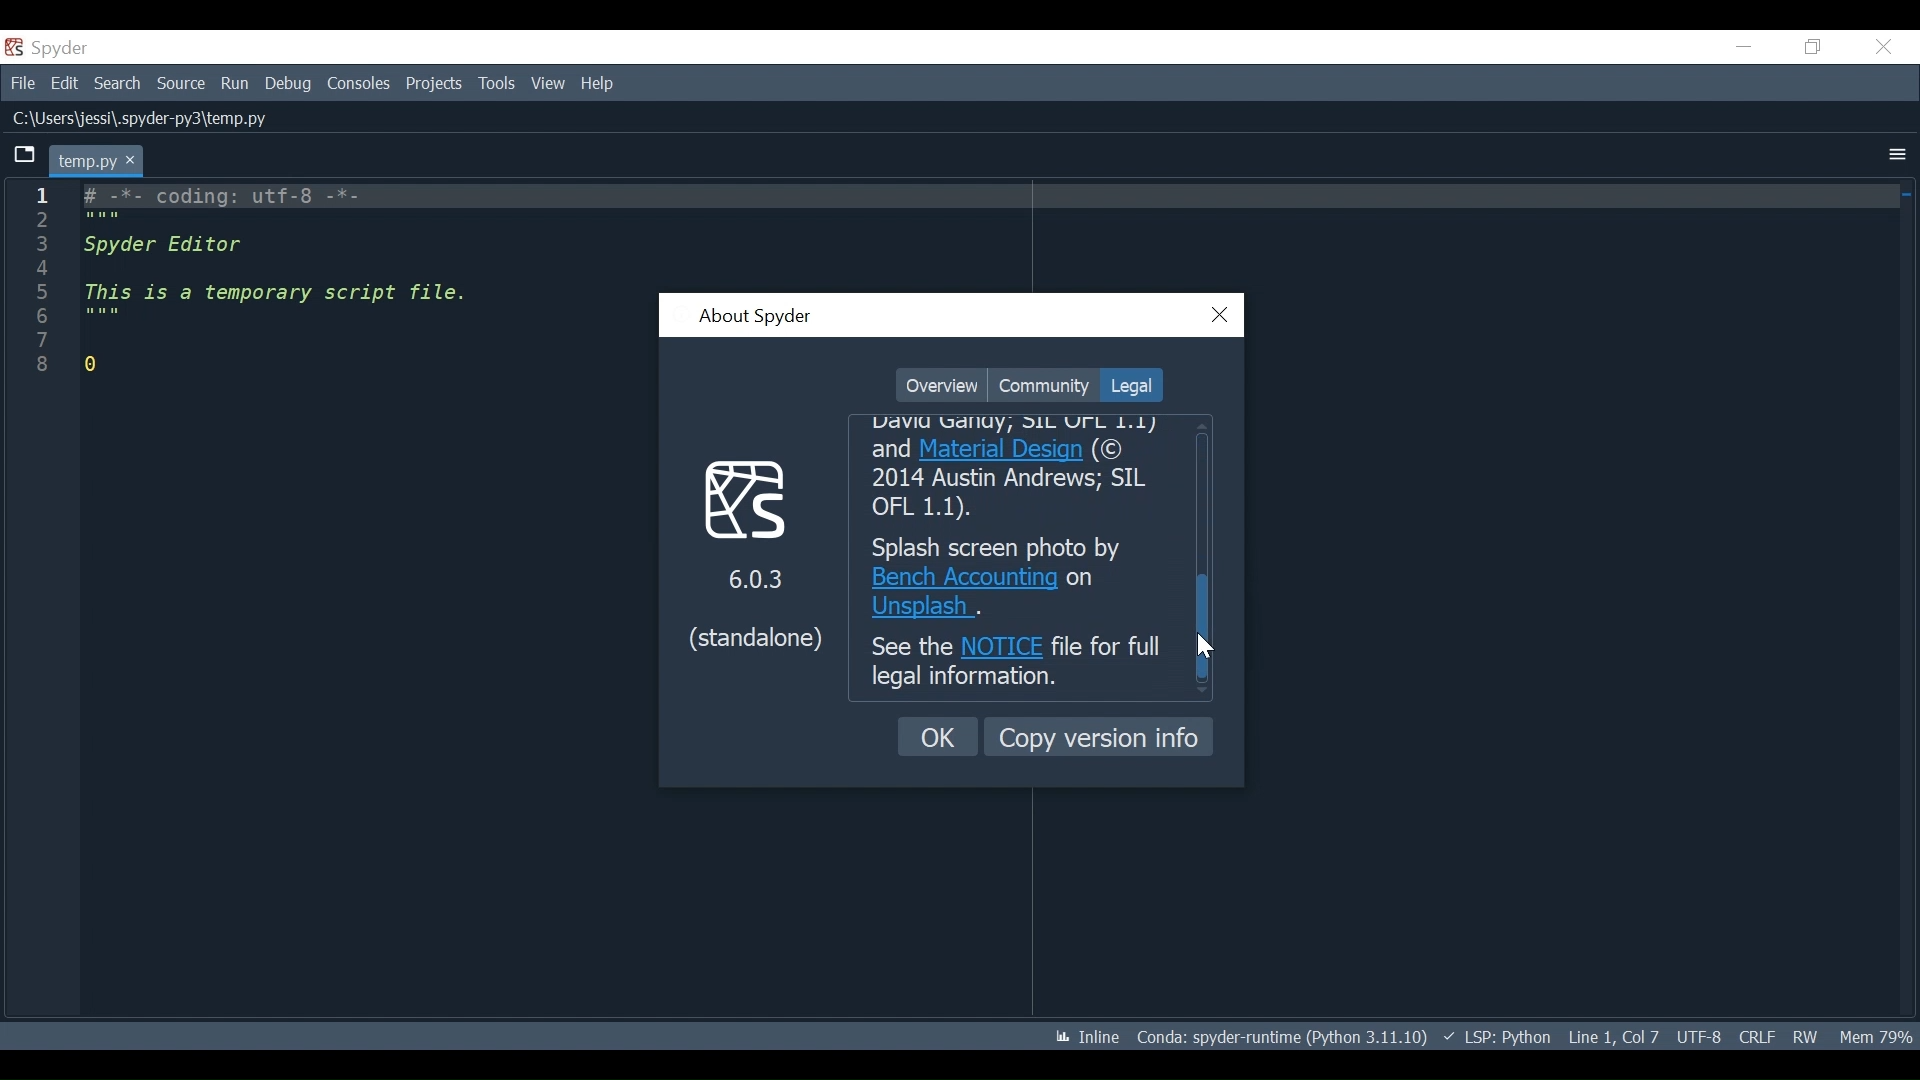 The width and height of the screenshot is (1920, 1080). I want to click on Close, so click(1883, 47).